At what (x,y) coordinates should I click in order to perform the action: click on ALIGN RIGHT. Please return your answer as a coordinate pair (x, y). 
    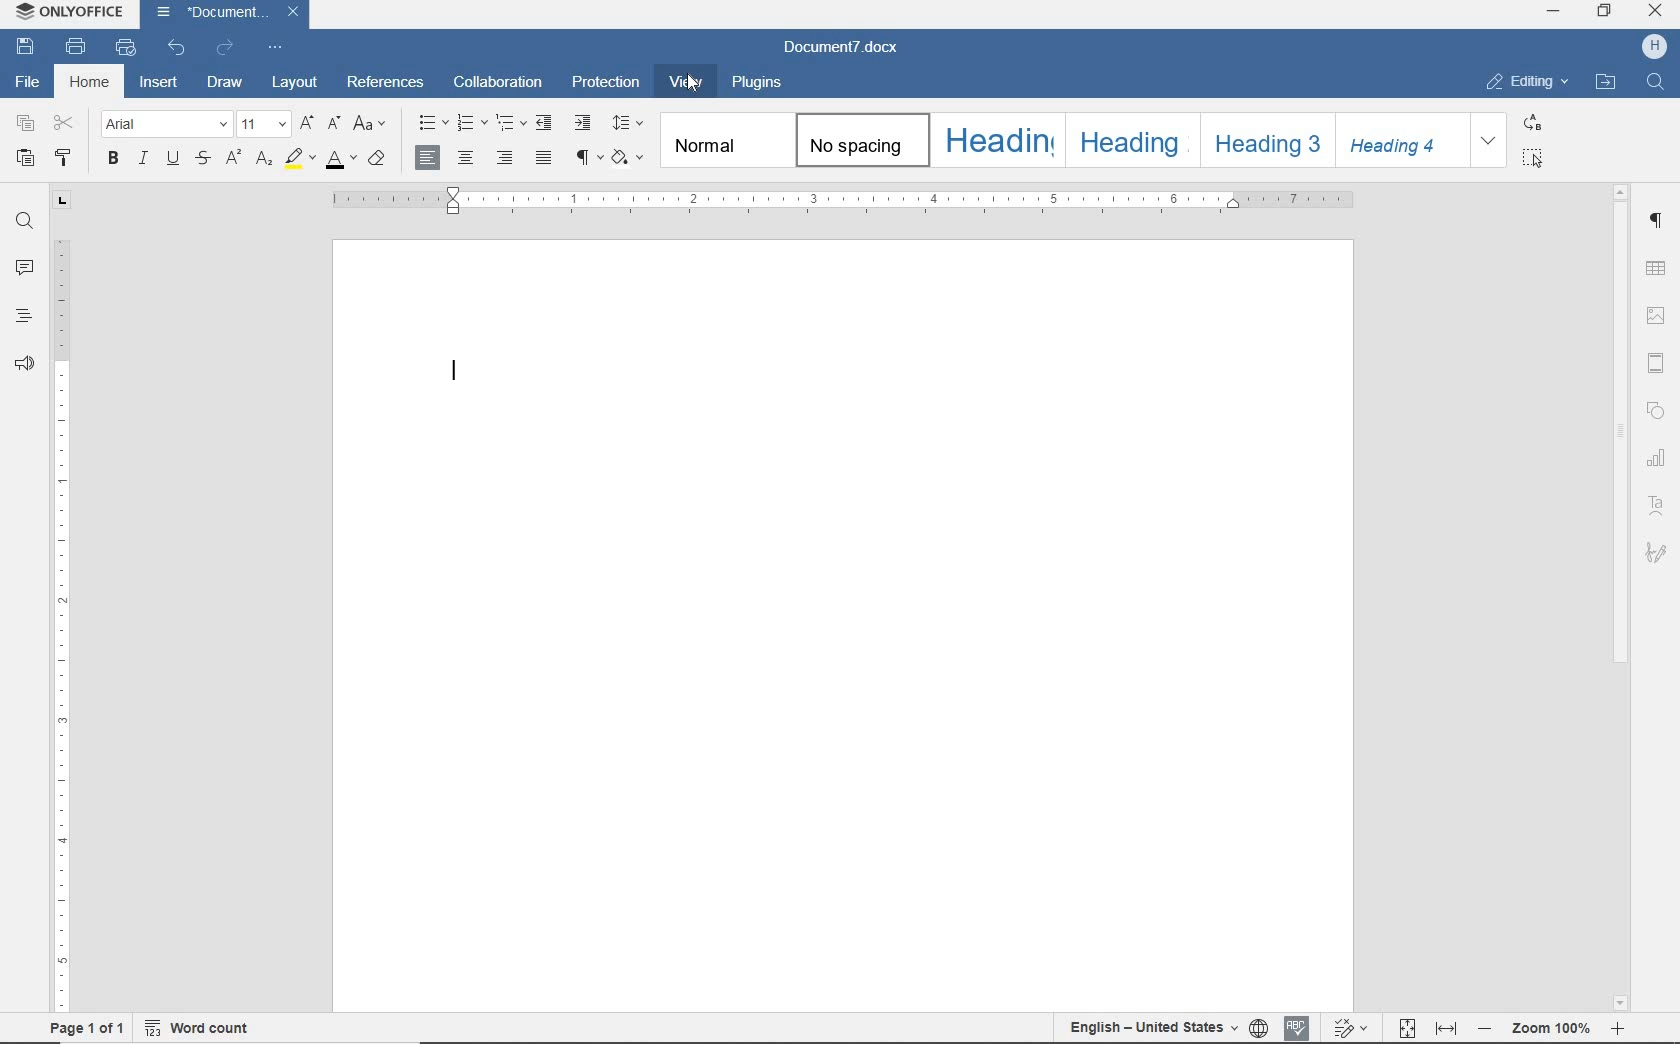
    Looking at the image, I should click on (503, 159).